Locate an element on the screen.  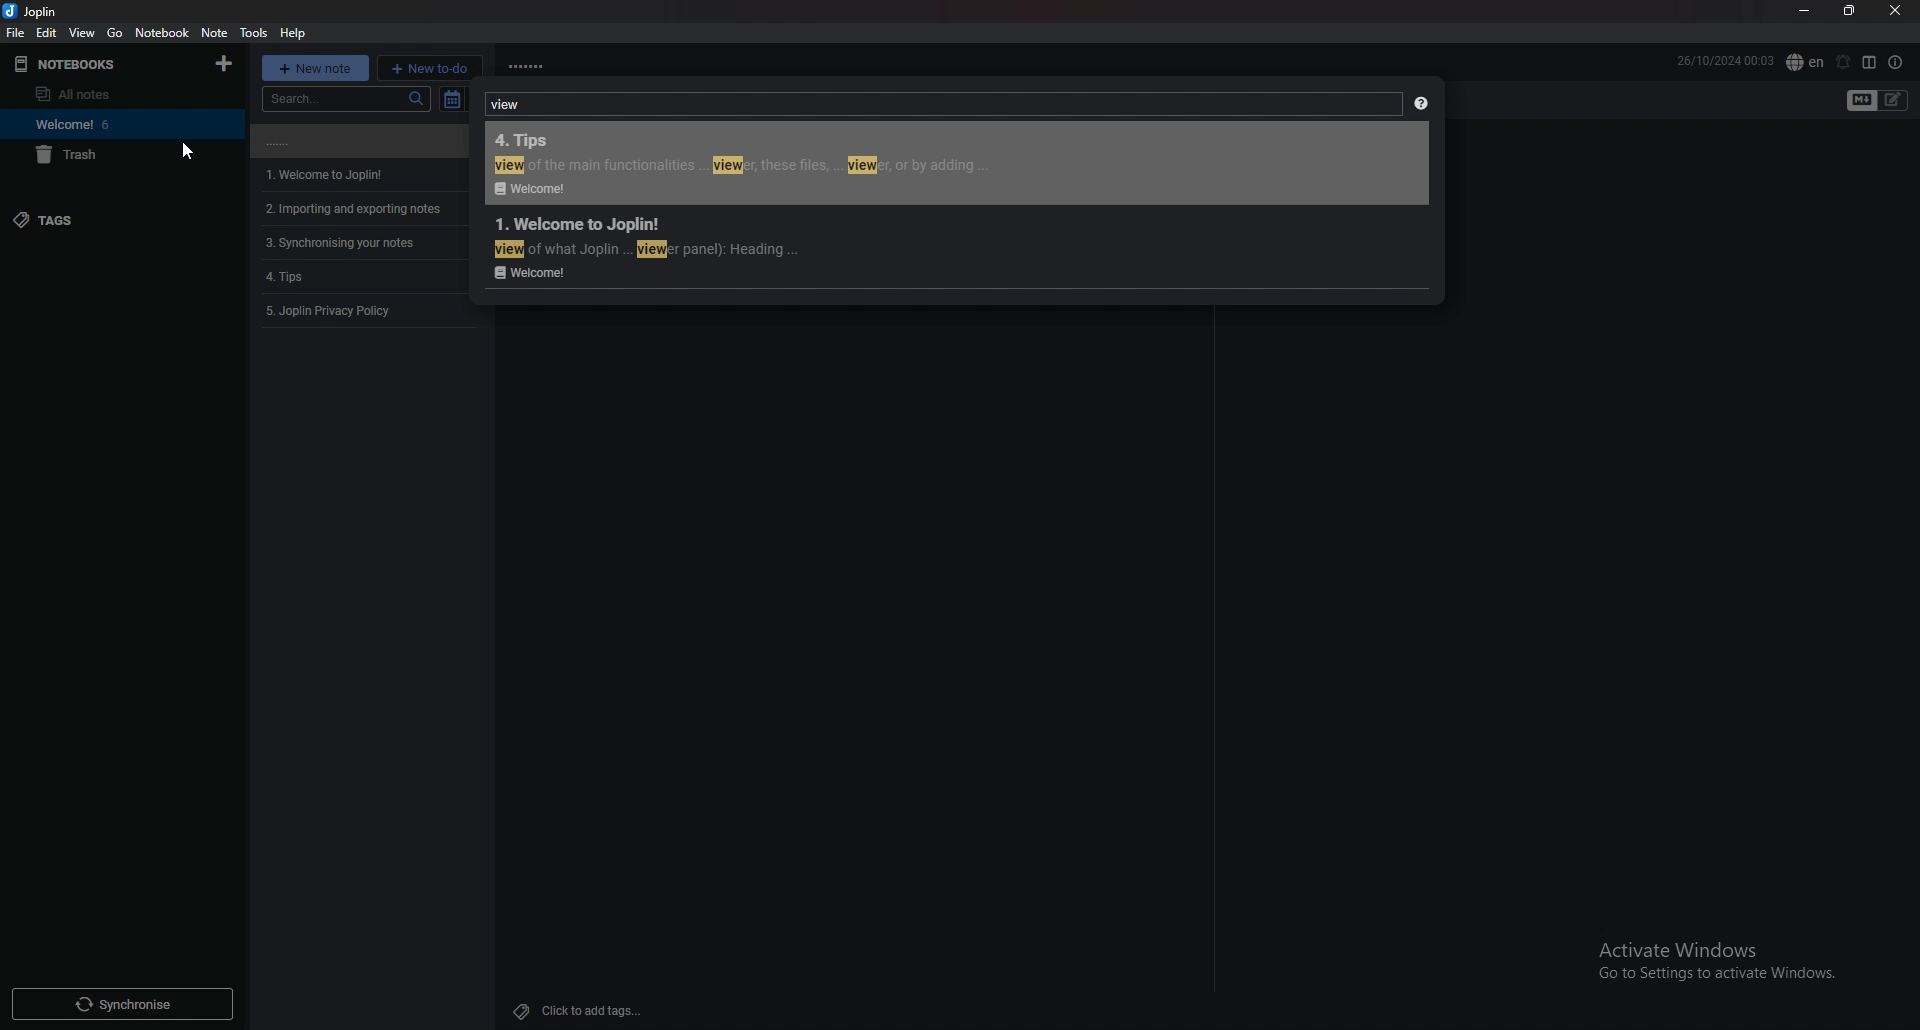
 is located at coordinates (577, 1011).